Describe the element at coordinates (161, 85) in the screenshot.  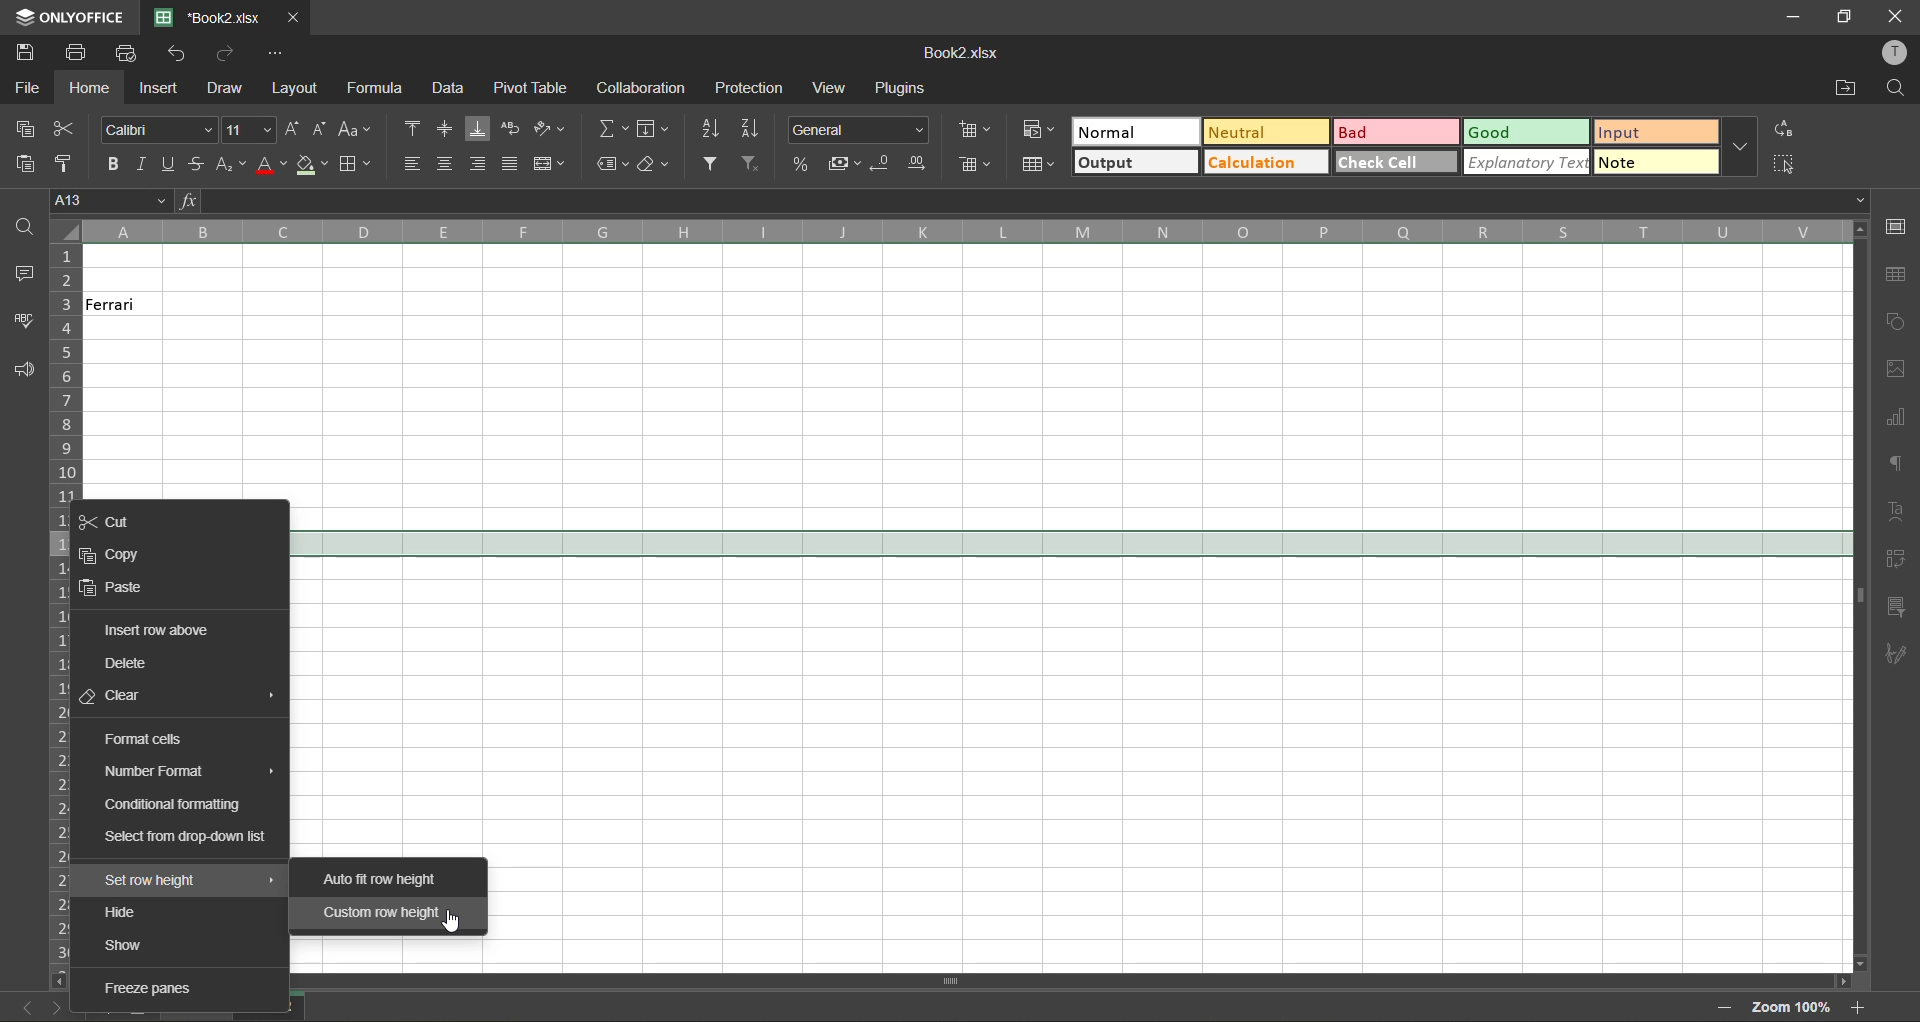
I see `insert` at that location.